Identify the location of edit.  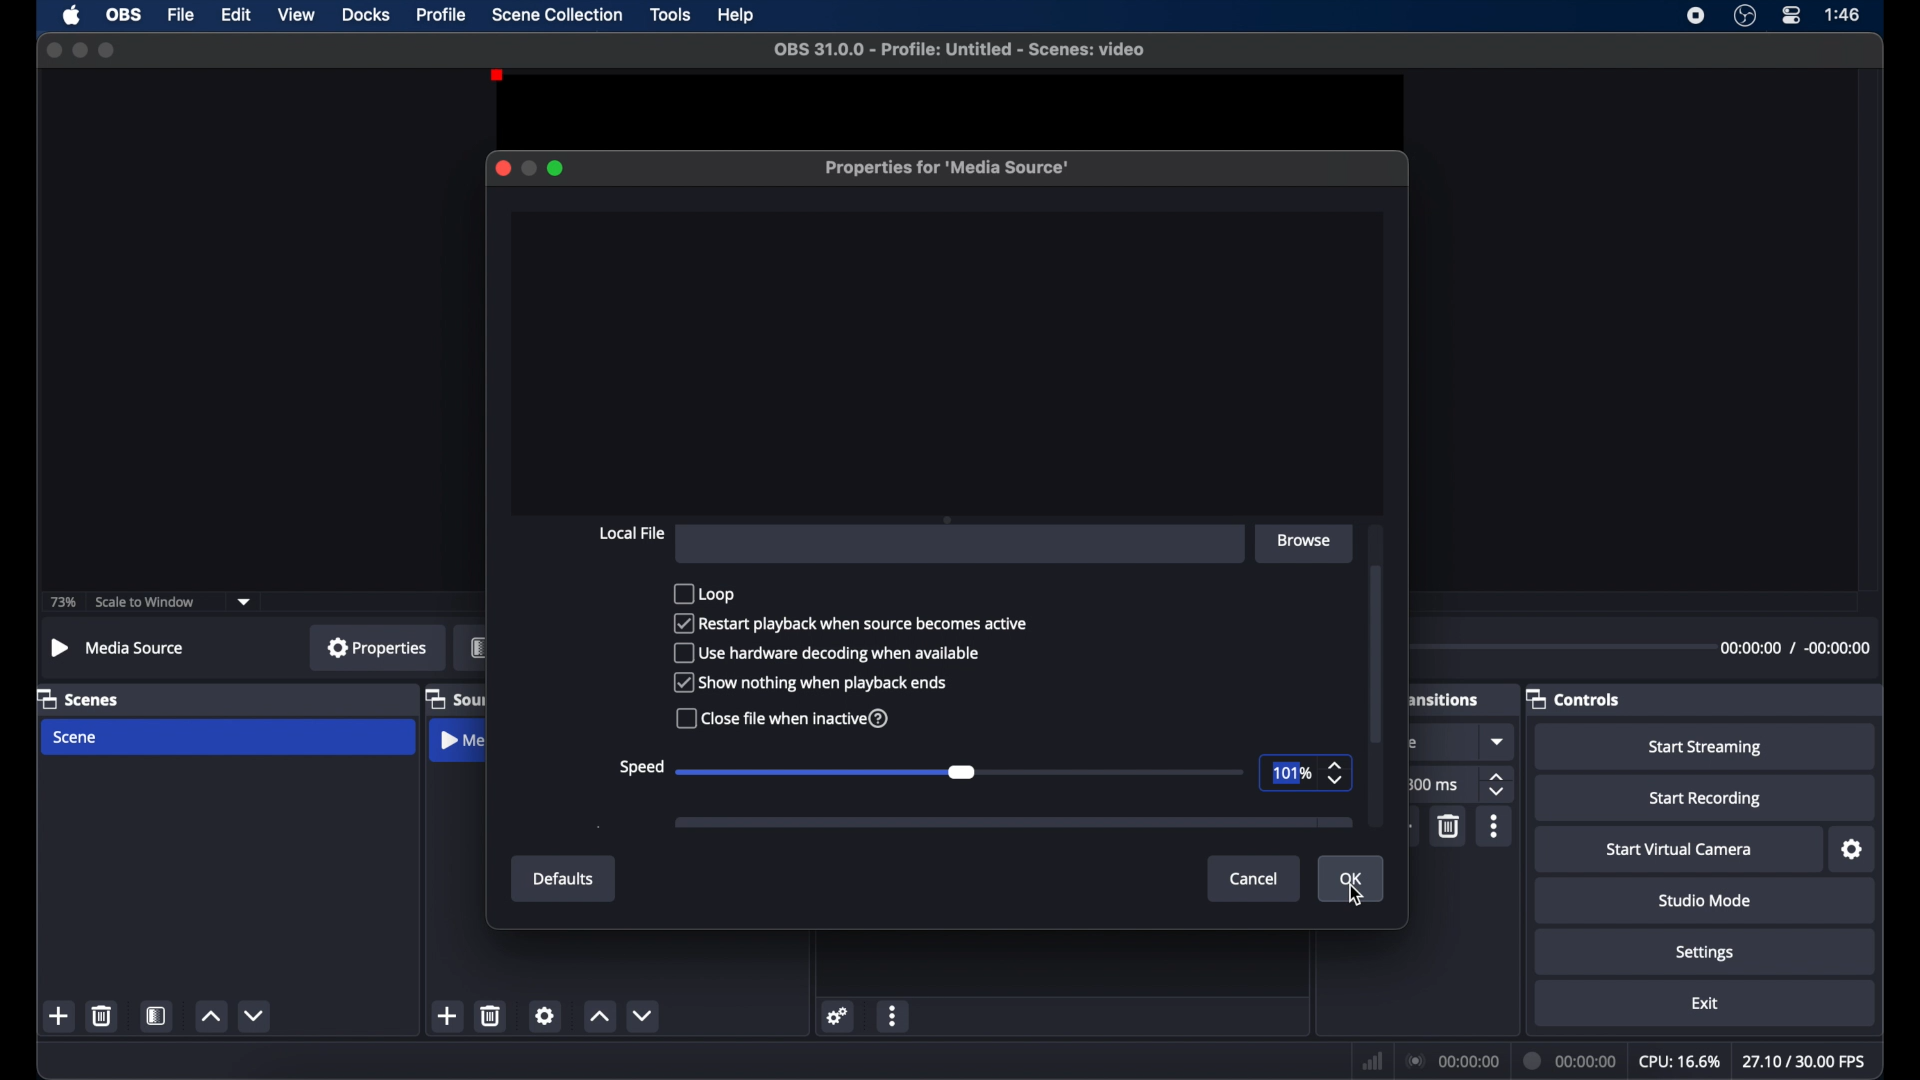
(235, 16).